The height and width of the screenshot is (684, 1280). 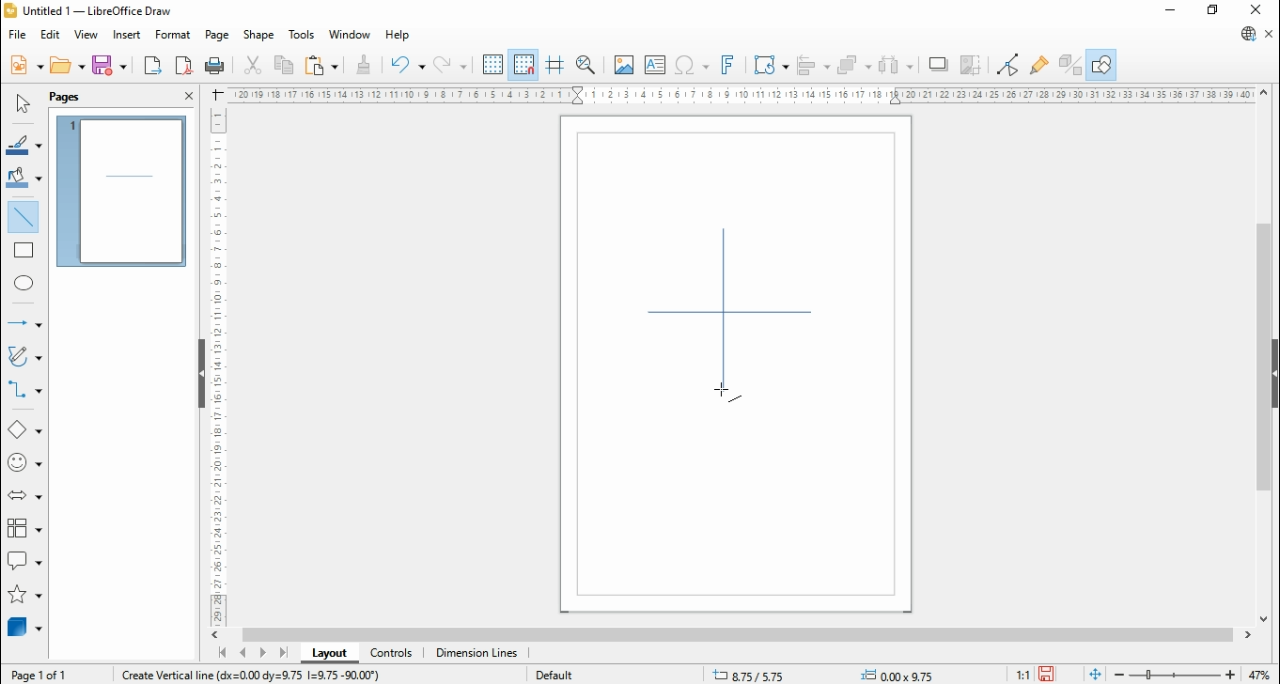 I want to click on redo, so click(x=451, y=64).